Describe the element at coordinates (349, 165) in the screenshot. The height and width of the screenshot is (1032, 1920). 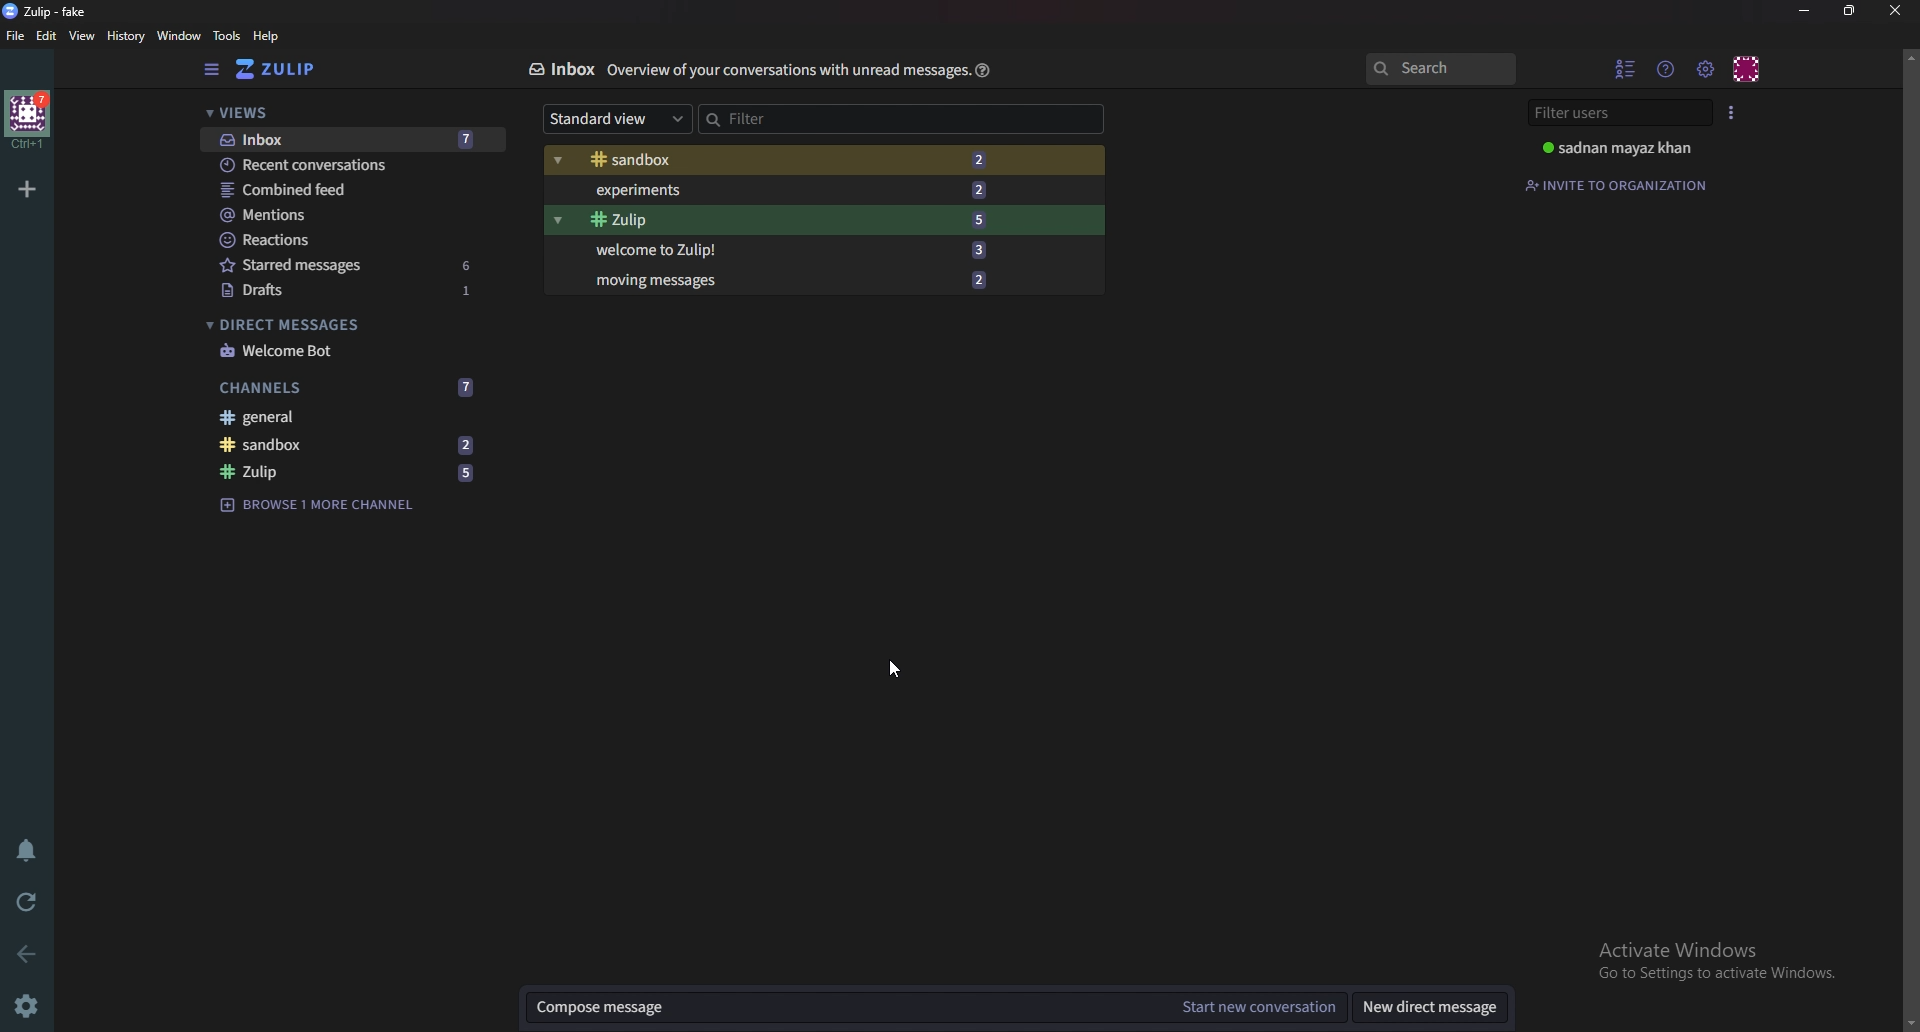
I see `Recent conversations` at that location.